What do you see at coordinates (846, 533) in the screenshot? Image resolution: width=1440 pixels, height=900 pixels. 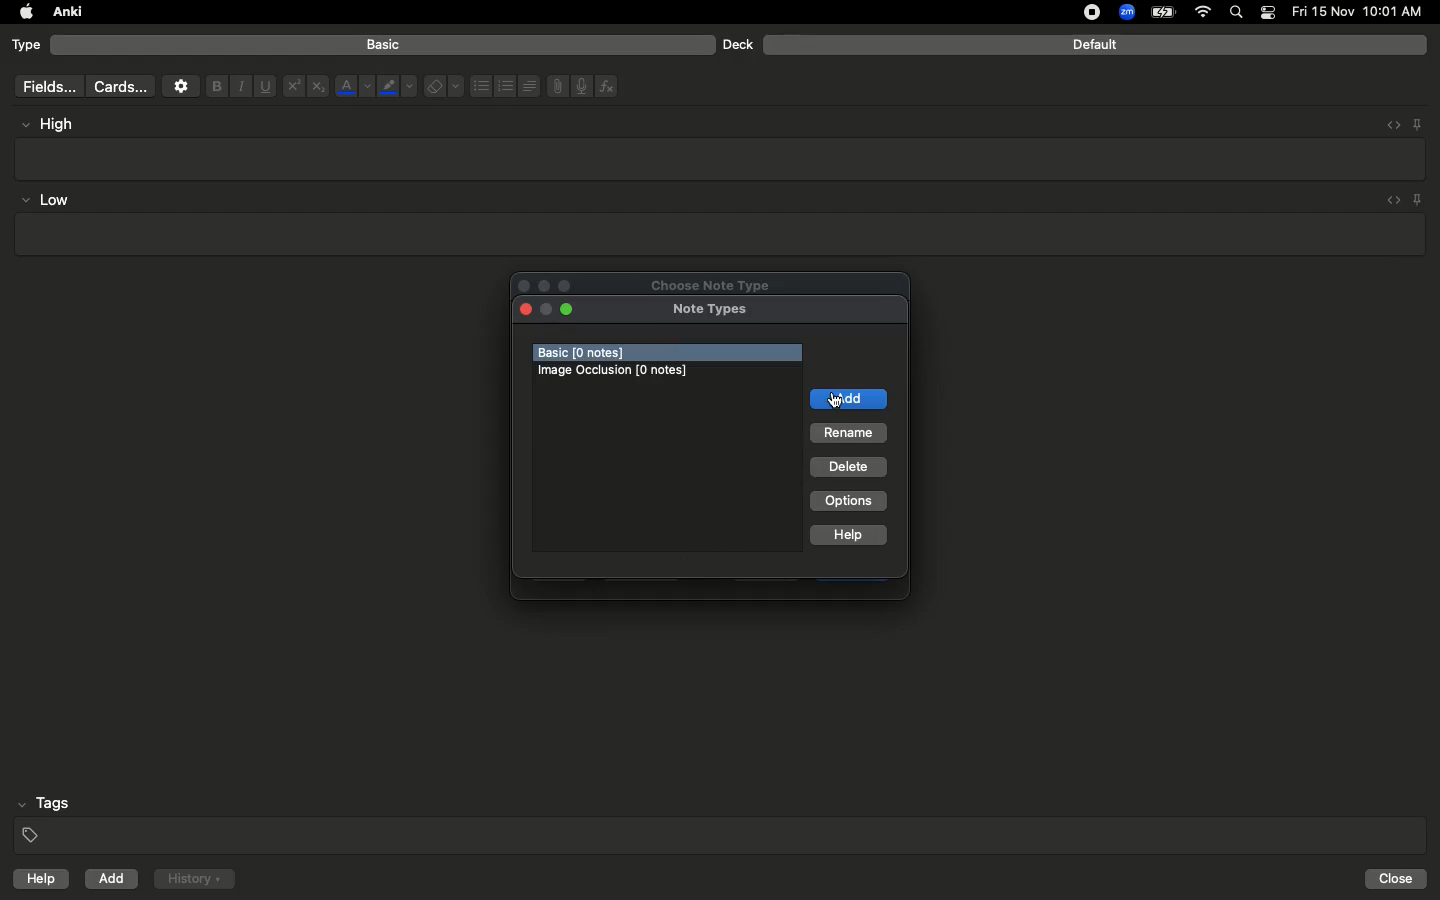 I see `Help` at bounding box center [846, 533].